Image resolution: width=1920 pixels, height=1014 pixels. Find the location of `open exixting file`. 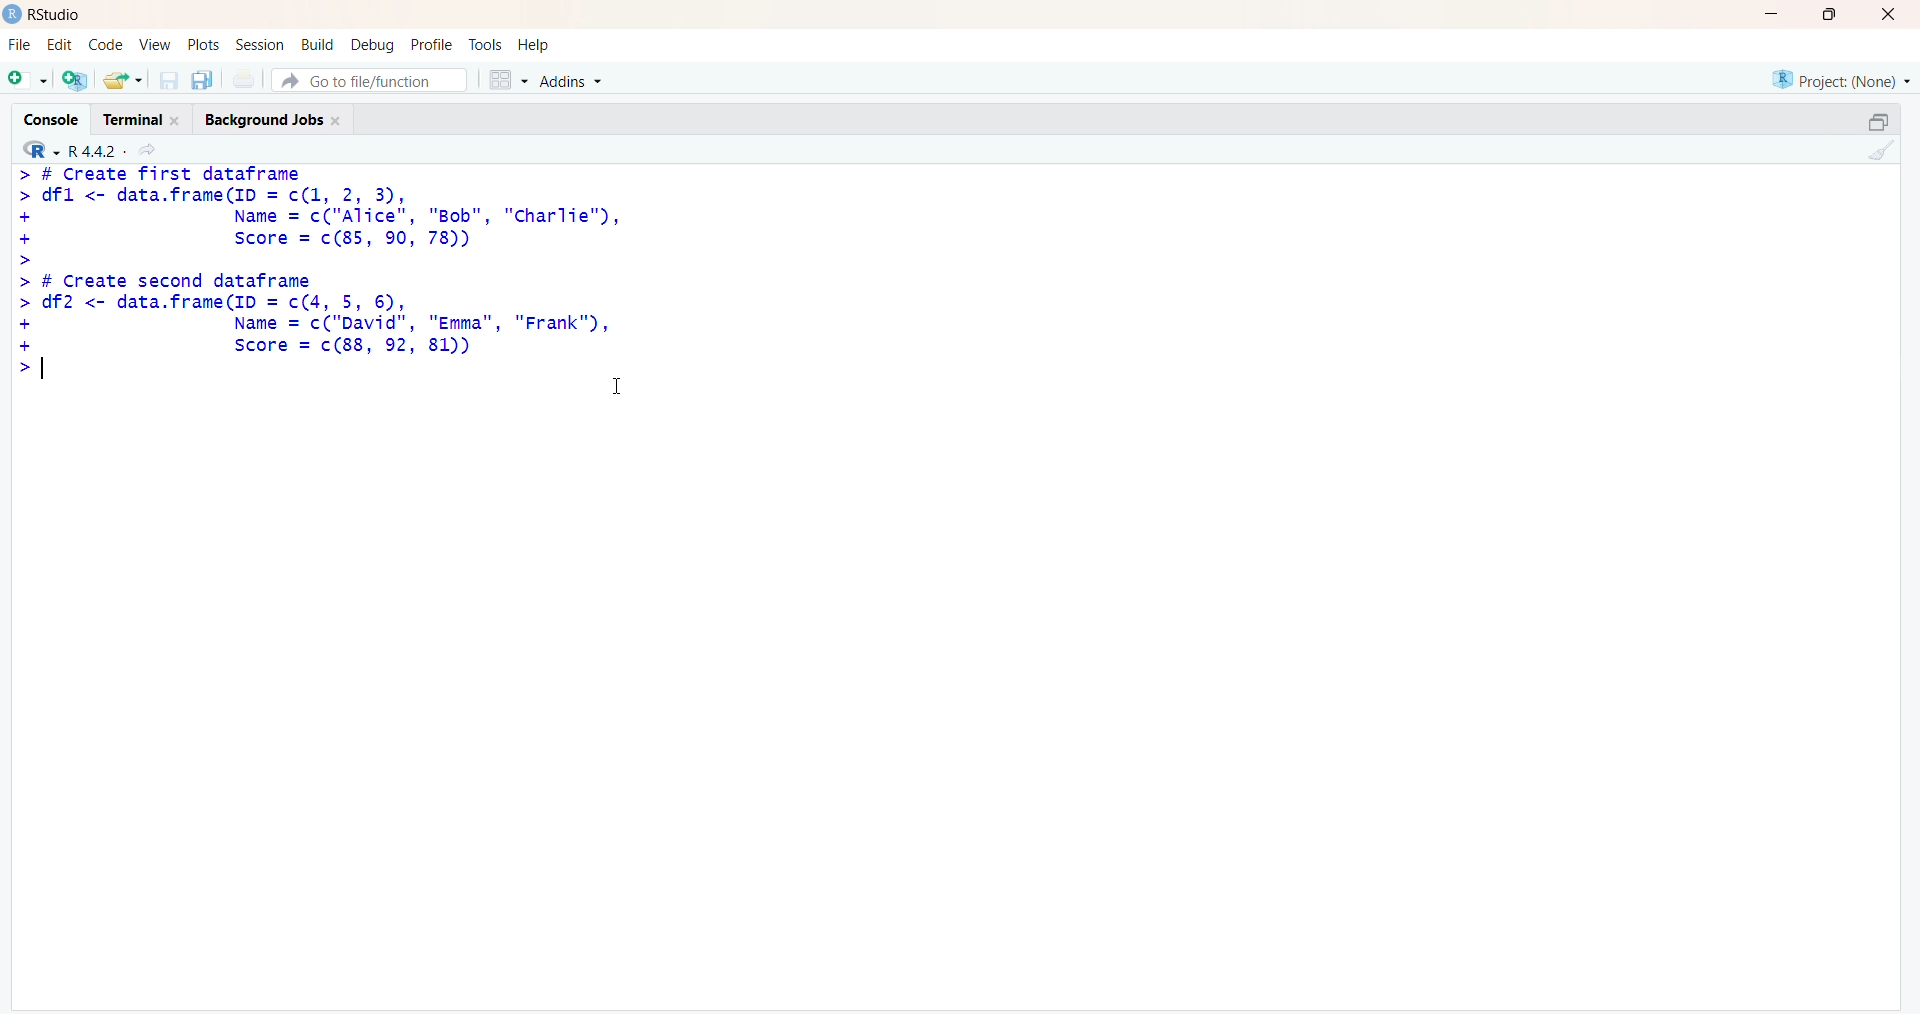

open exixting file is located at coordinates (125, 80).